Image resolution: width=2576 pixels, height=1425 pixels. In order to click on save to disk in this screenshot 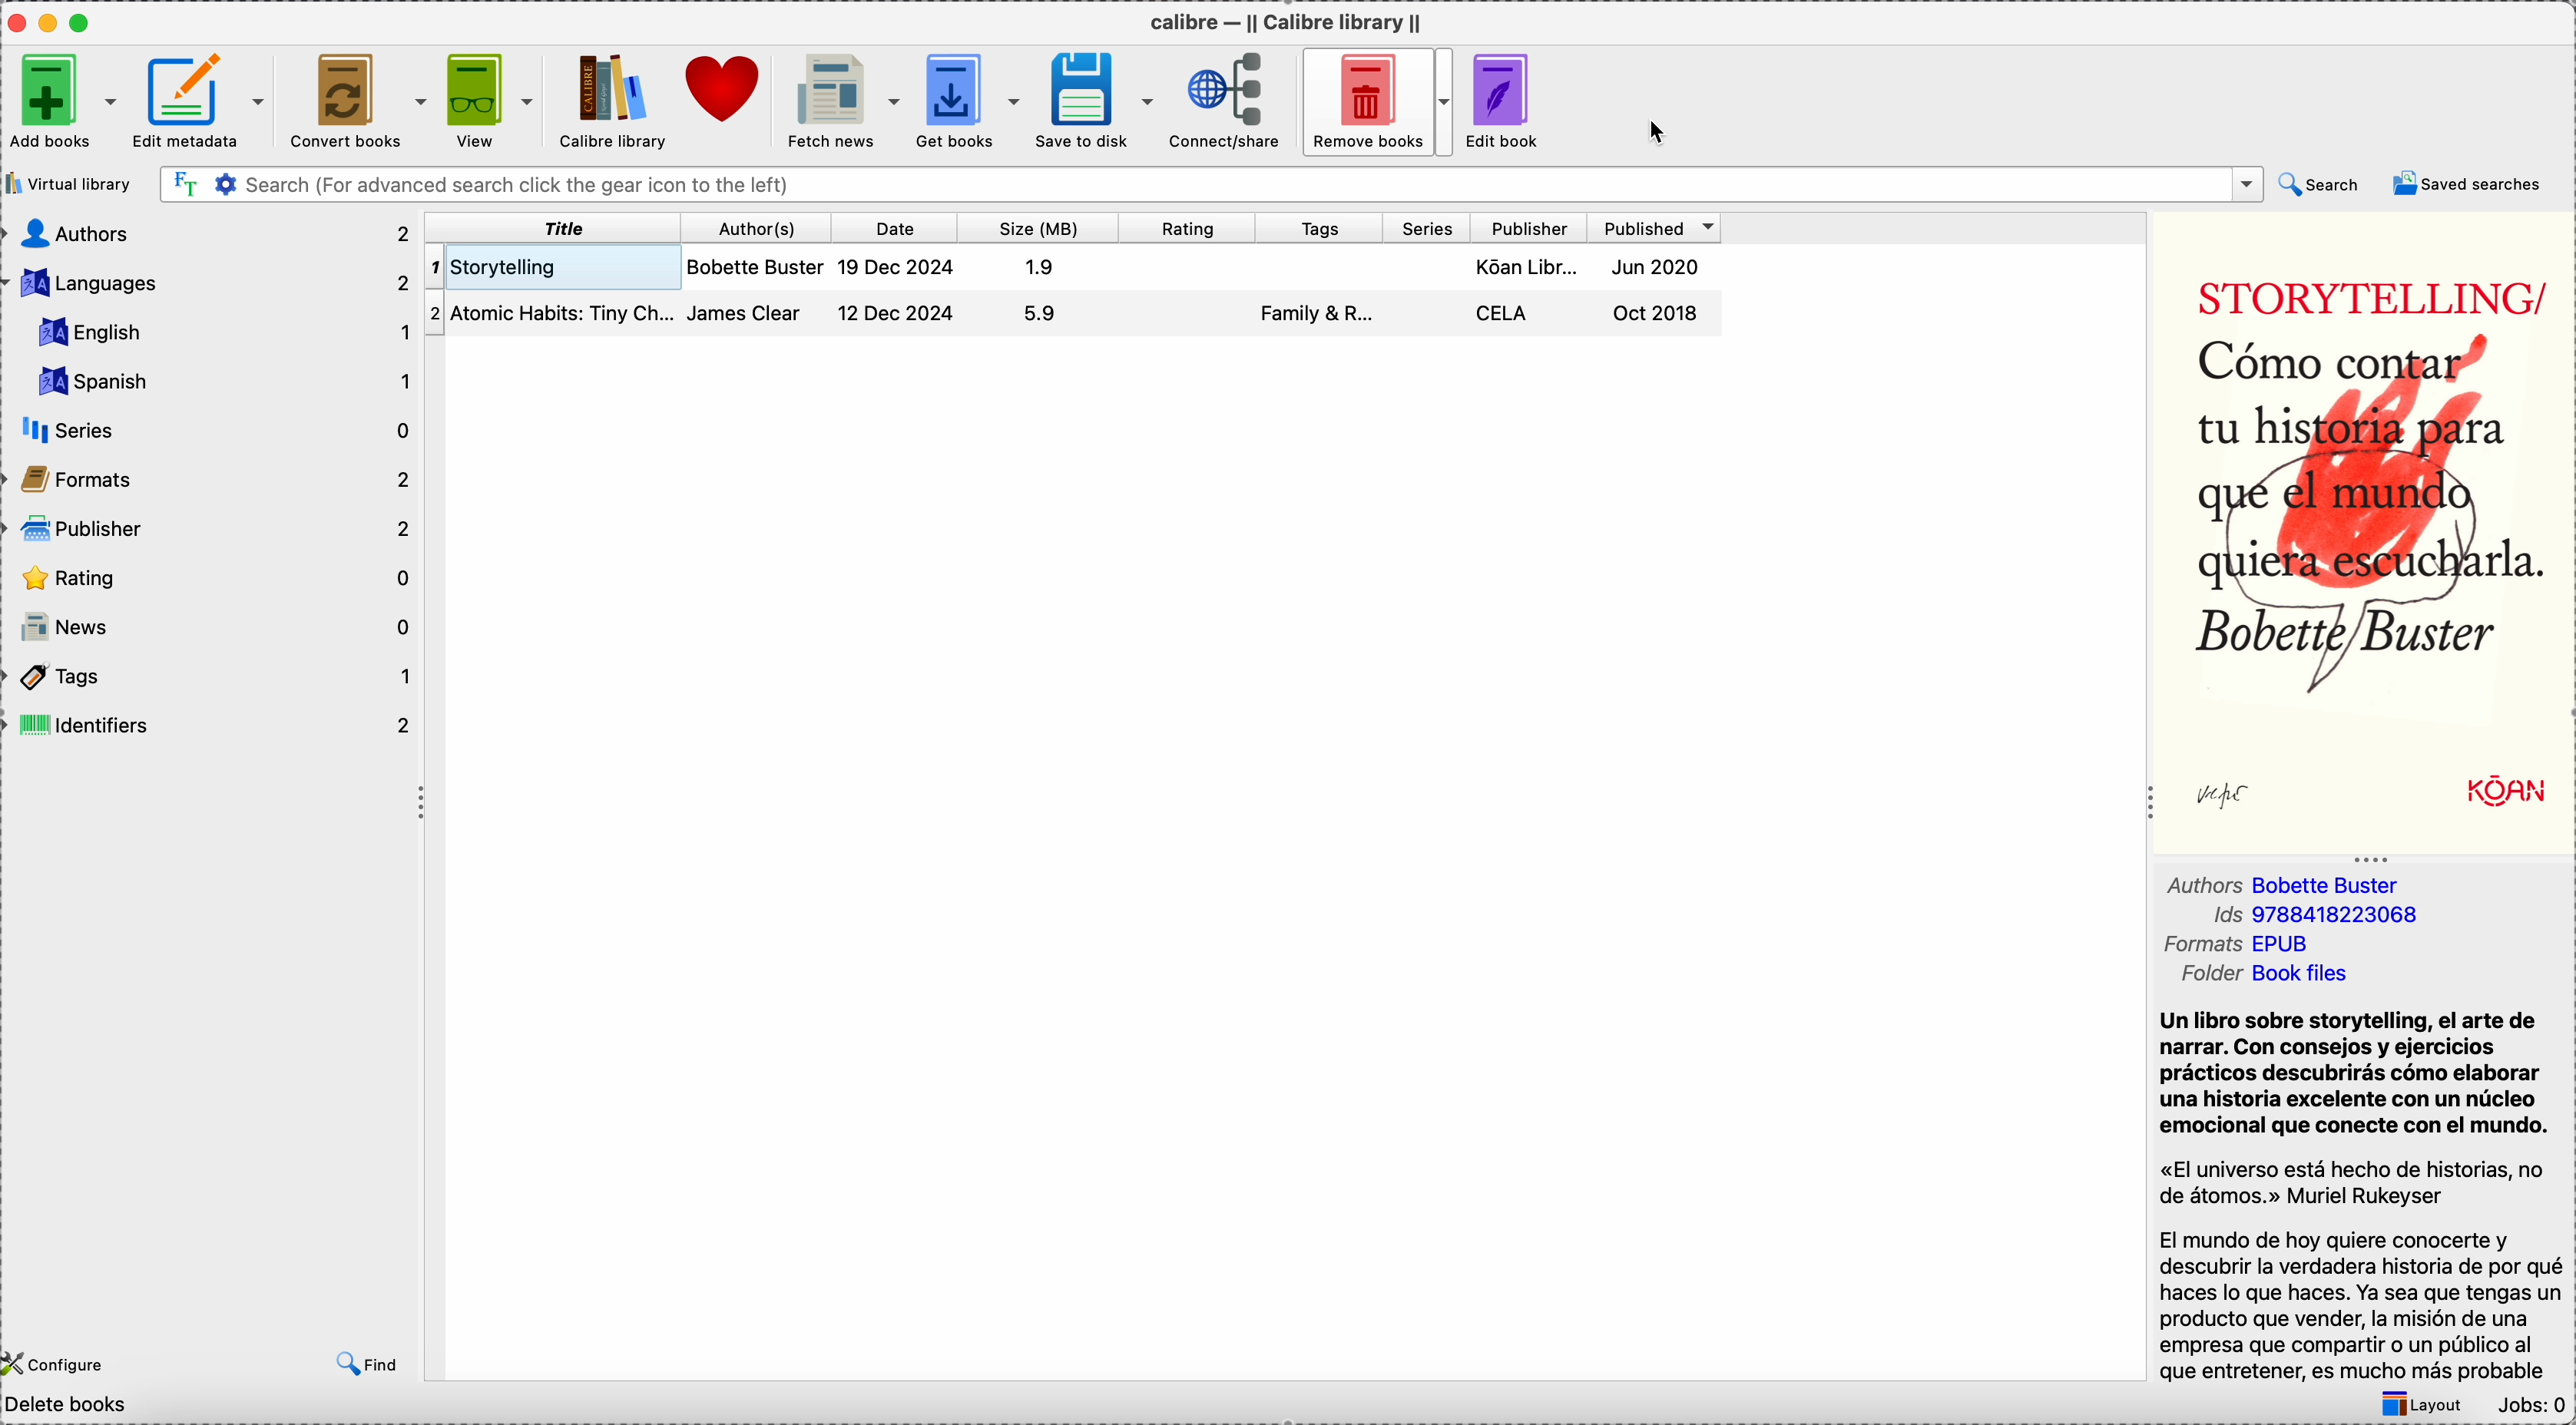, I will do `click(1096, 99)`.